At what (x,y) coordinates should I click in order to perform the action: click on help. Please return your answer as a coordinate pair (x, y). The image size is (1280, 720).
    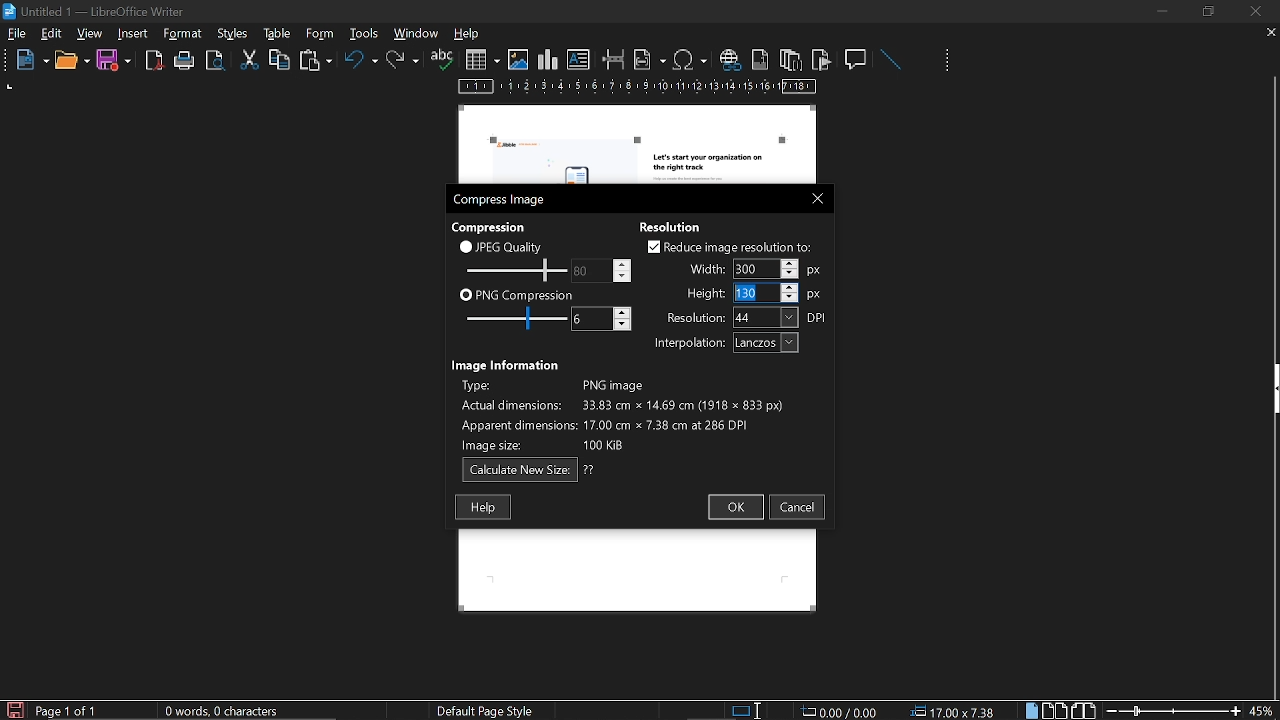
    Looking at the image, I should click on (483, 507).